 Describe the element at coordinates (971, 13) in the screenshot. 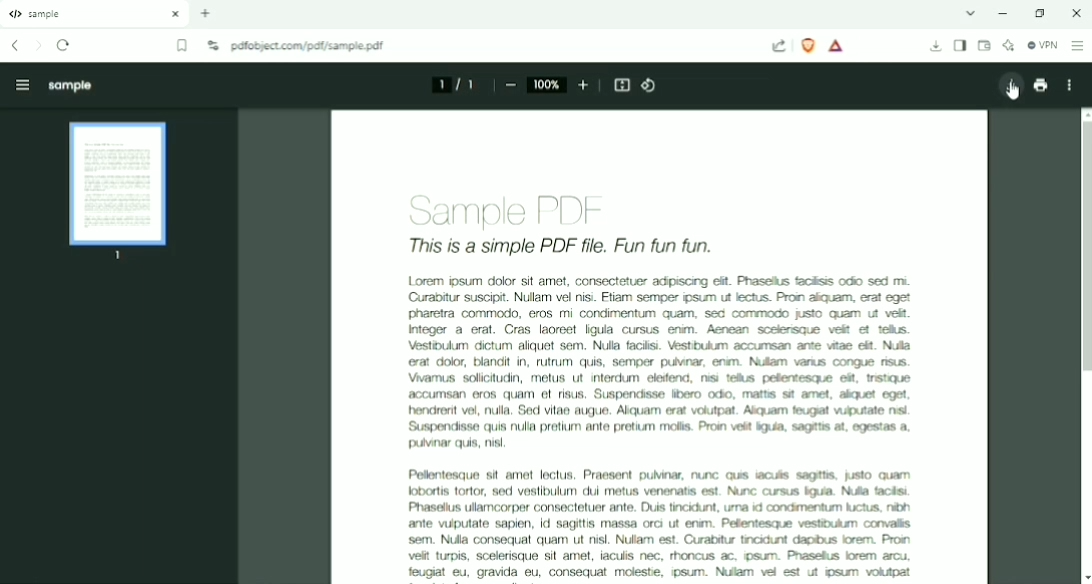

I see `Search Tabs` at that location.